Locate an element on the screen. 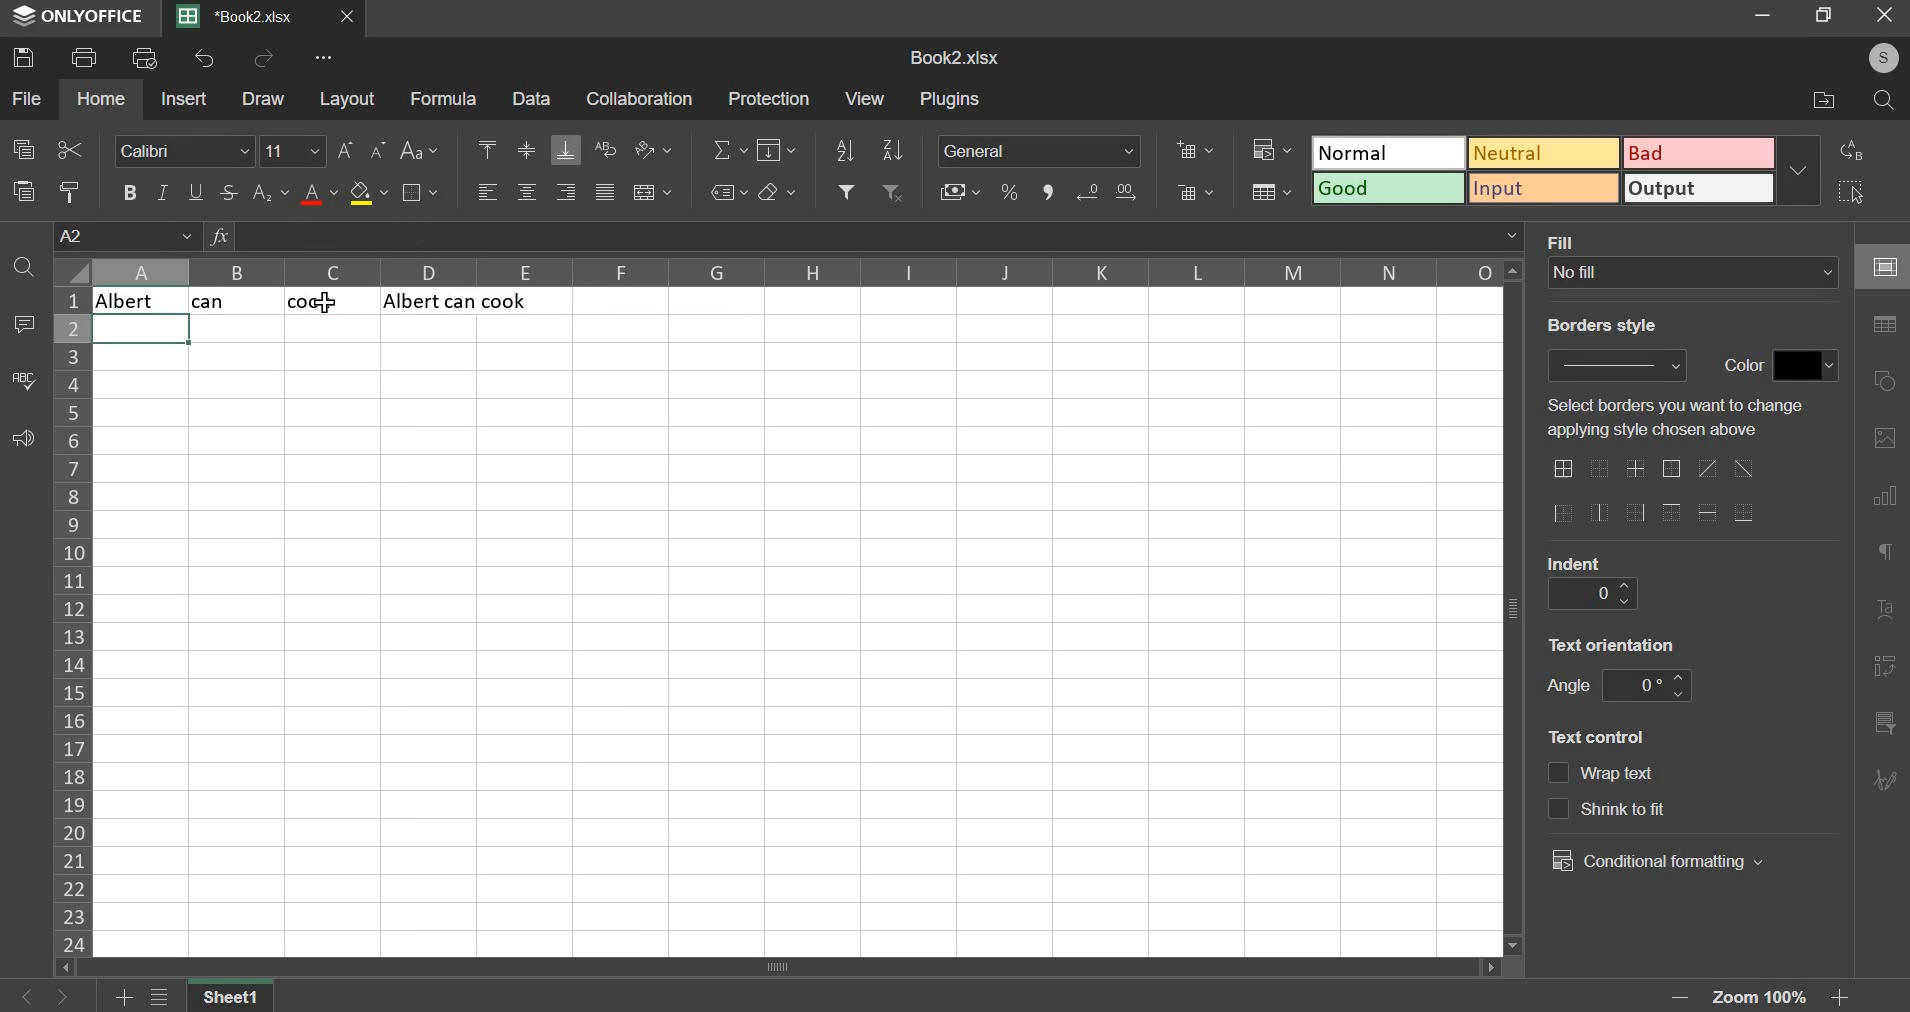 The height and width of the screenshot is (1012, 1910). conditional formatting is located at coordinates (1653, 861).